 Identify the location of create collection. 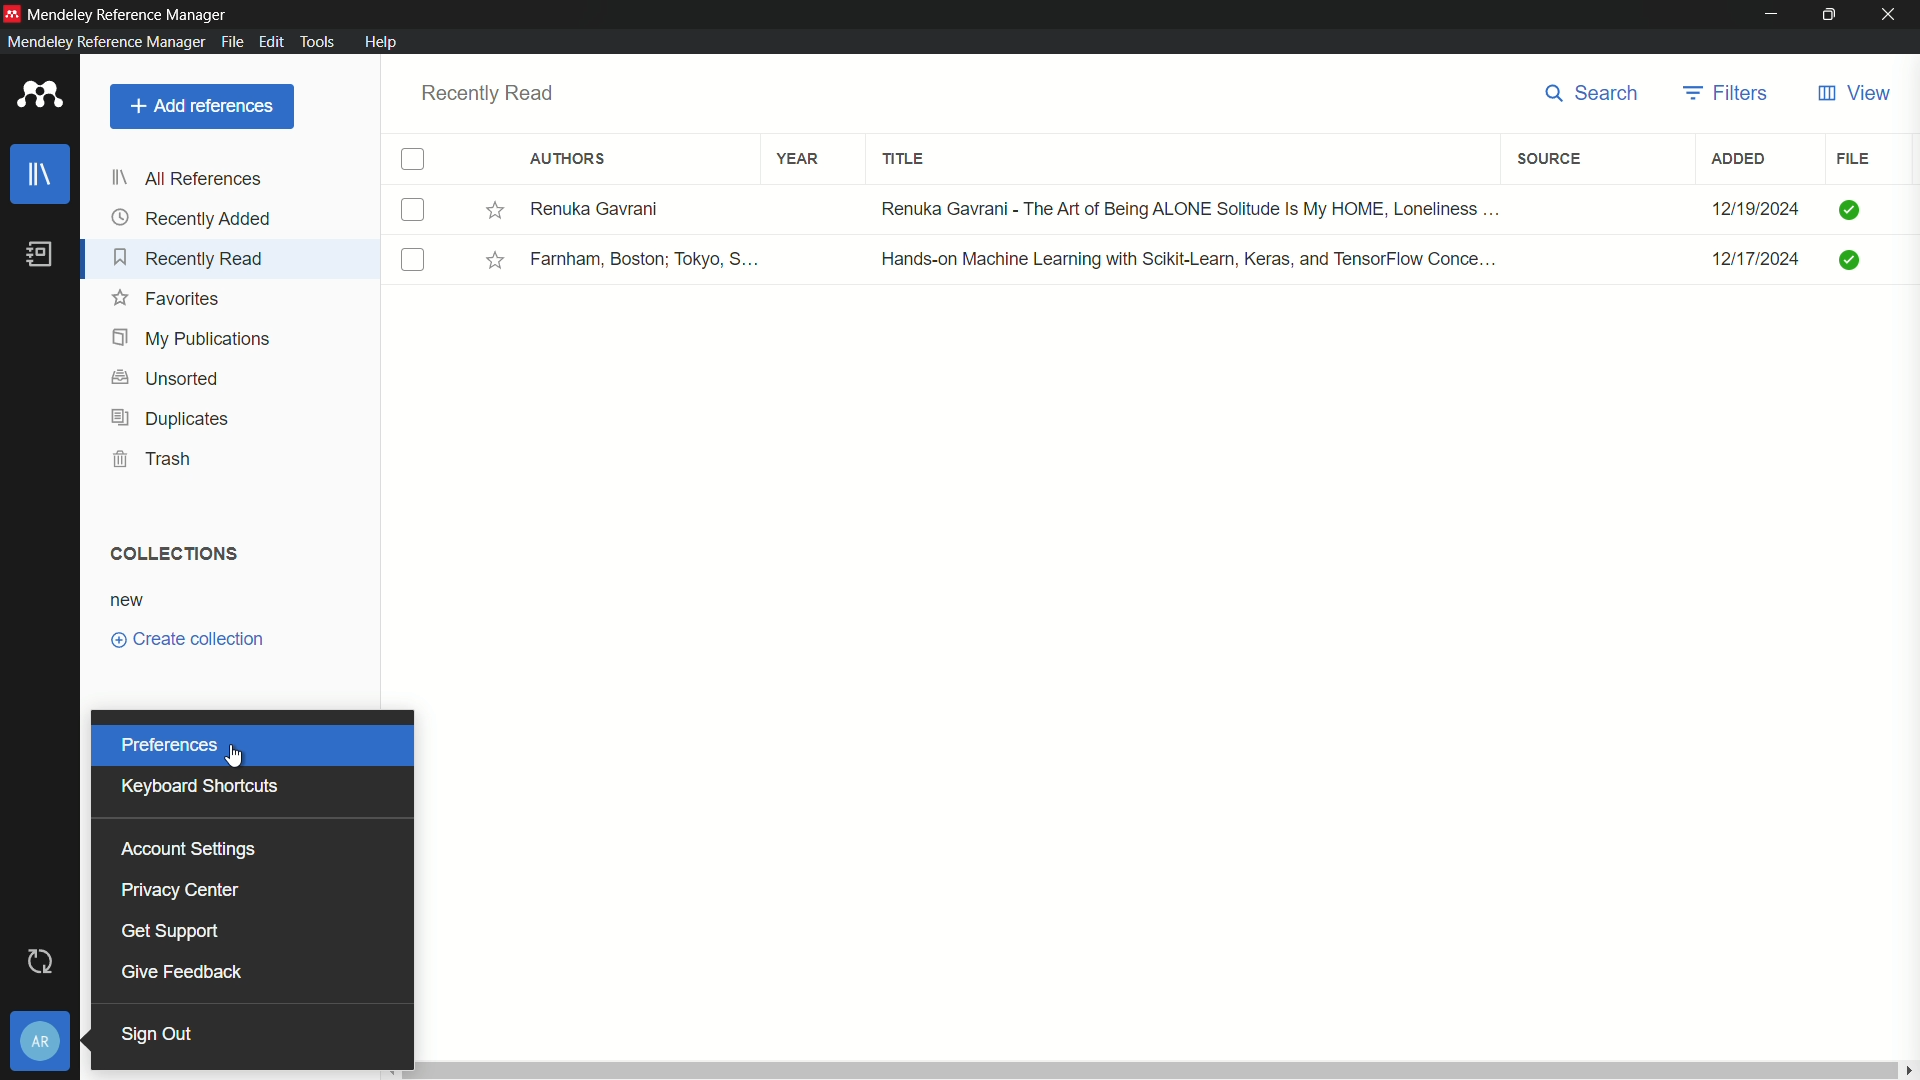
(184, 639).